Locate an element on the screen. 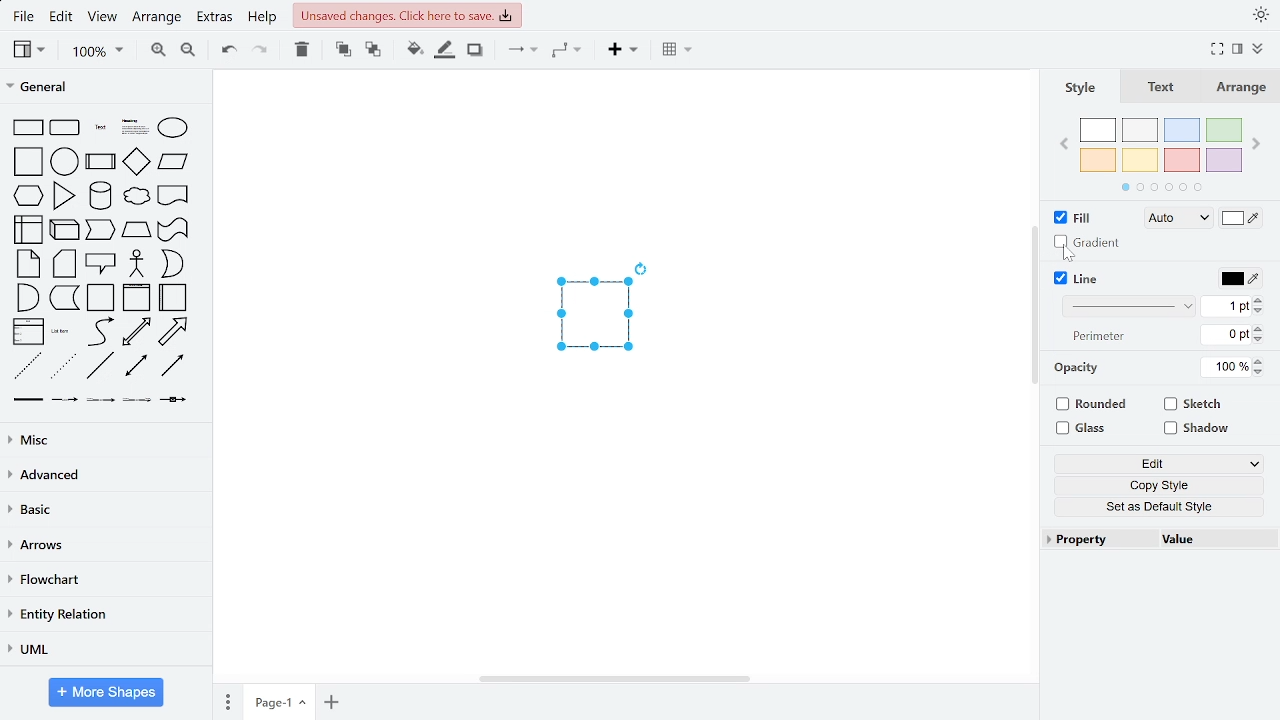  general shapes is located at coordinates (133, 160).